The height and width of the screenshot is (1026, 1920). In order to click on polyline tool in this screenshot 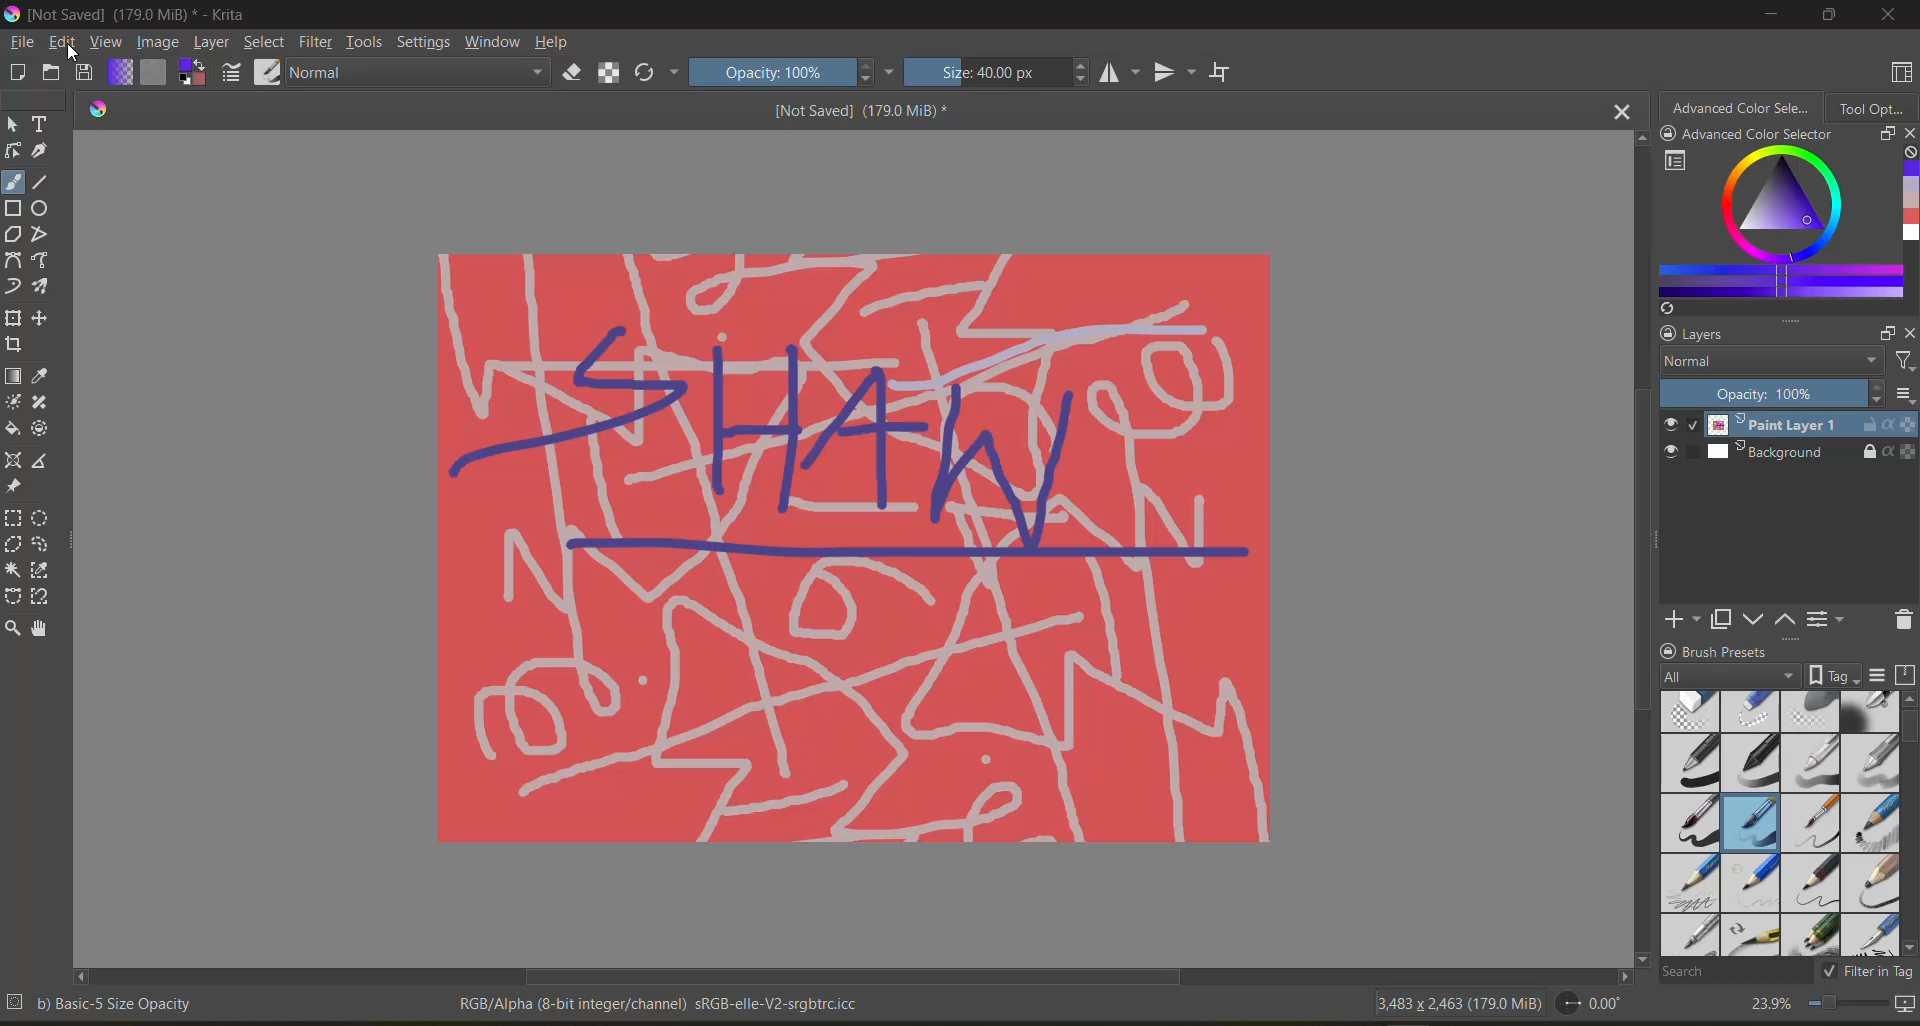, I will do `click(41, 233)`.